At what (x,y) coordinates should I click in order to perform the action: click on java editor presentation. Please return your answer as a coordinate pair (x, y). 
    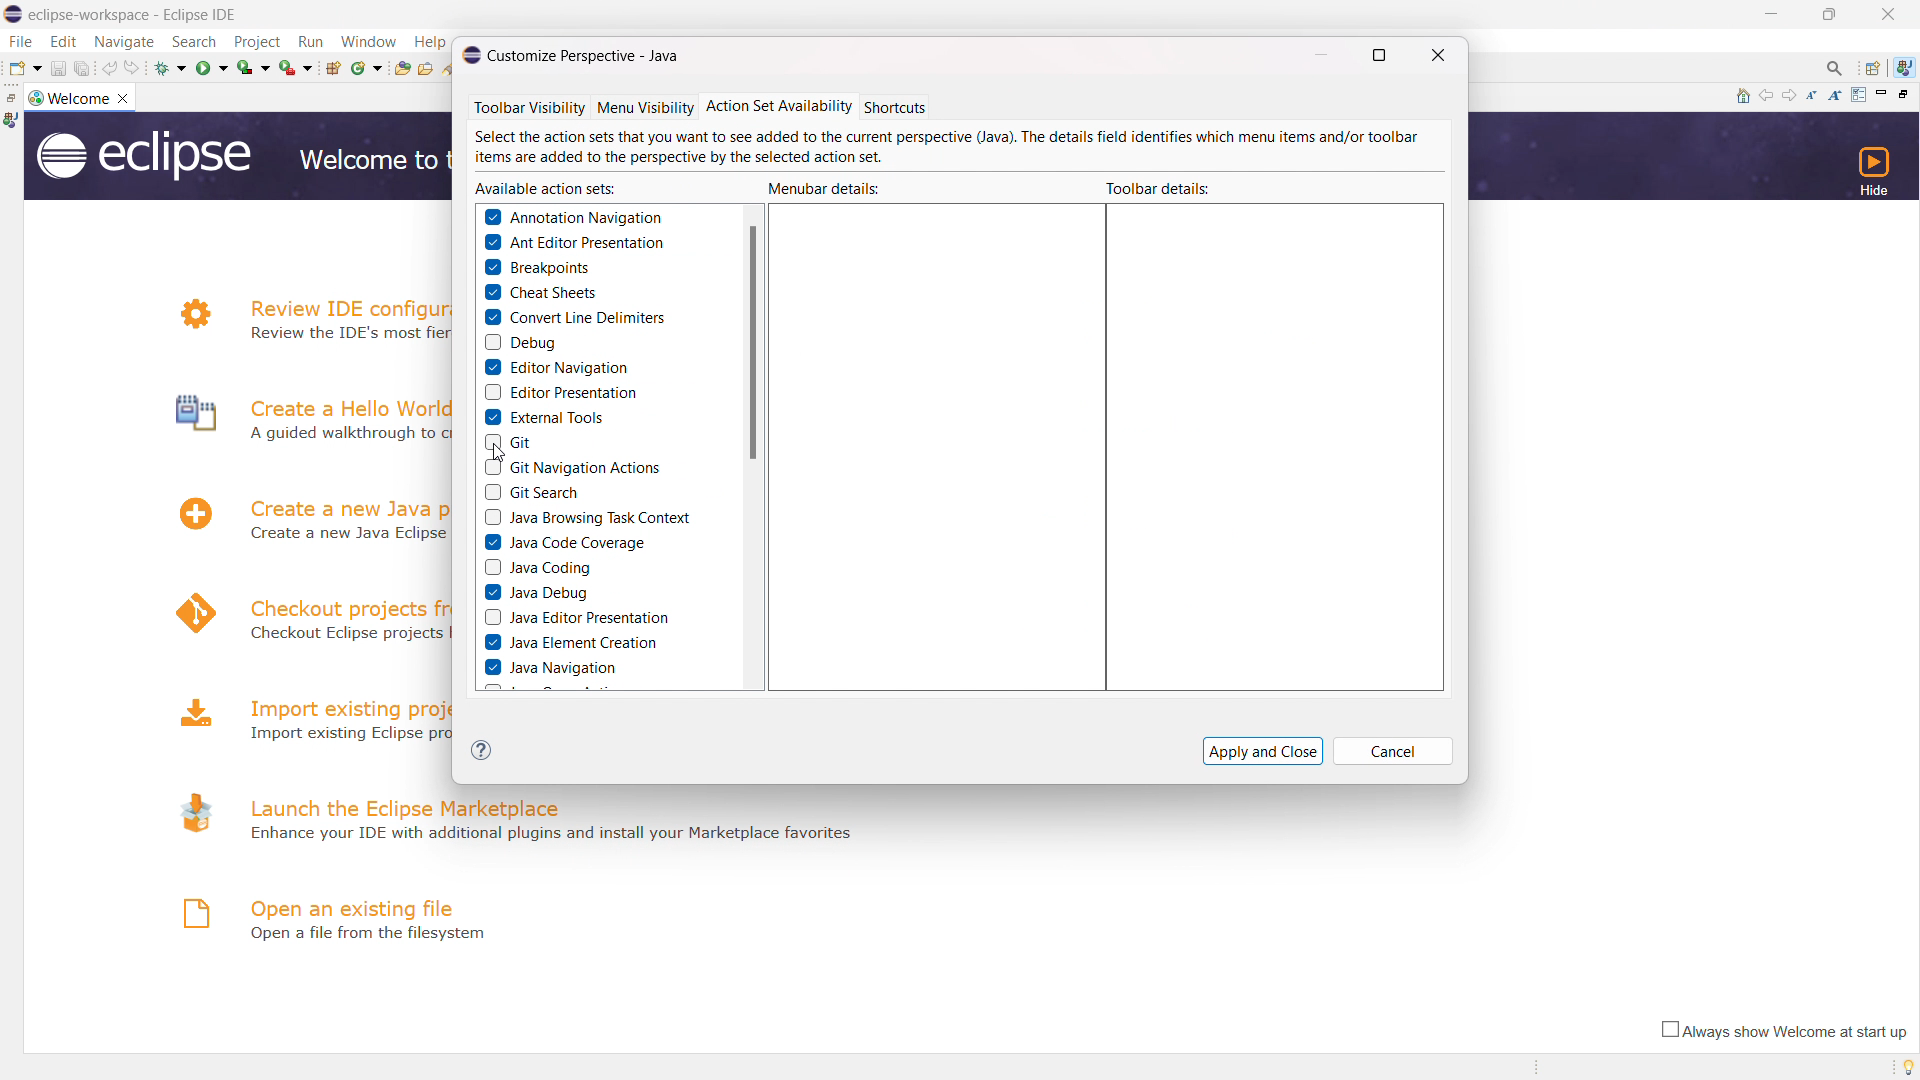
    Looking at the image, I should click on (576, 617).